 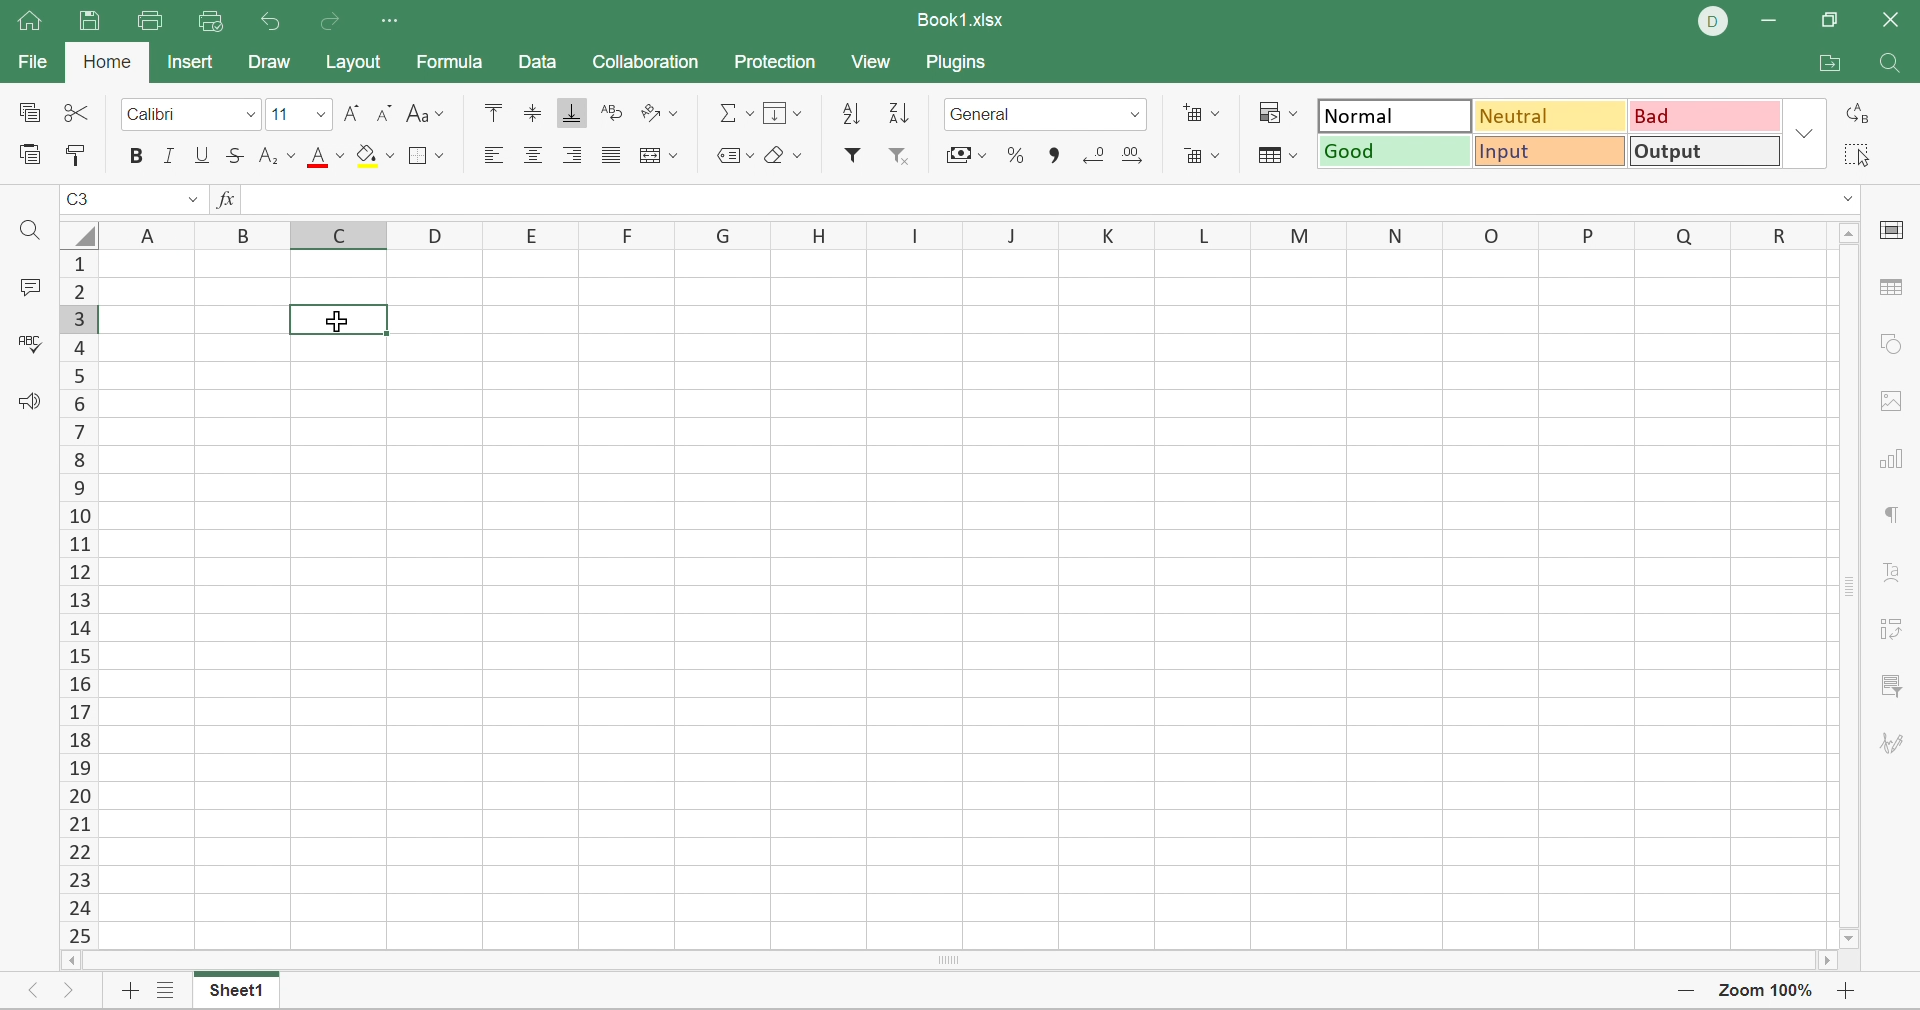 What do you see at coordinates (75, 597) in the screenshot?
I see `Scroll Bar` at bounding box center [75, 597].